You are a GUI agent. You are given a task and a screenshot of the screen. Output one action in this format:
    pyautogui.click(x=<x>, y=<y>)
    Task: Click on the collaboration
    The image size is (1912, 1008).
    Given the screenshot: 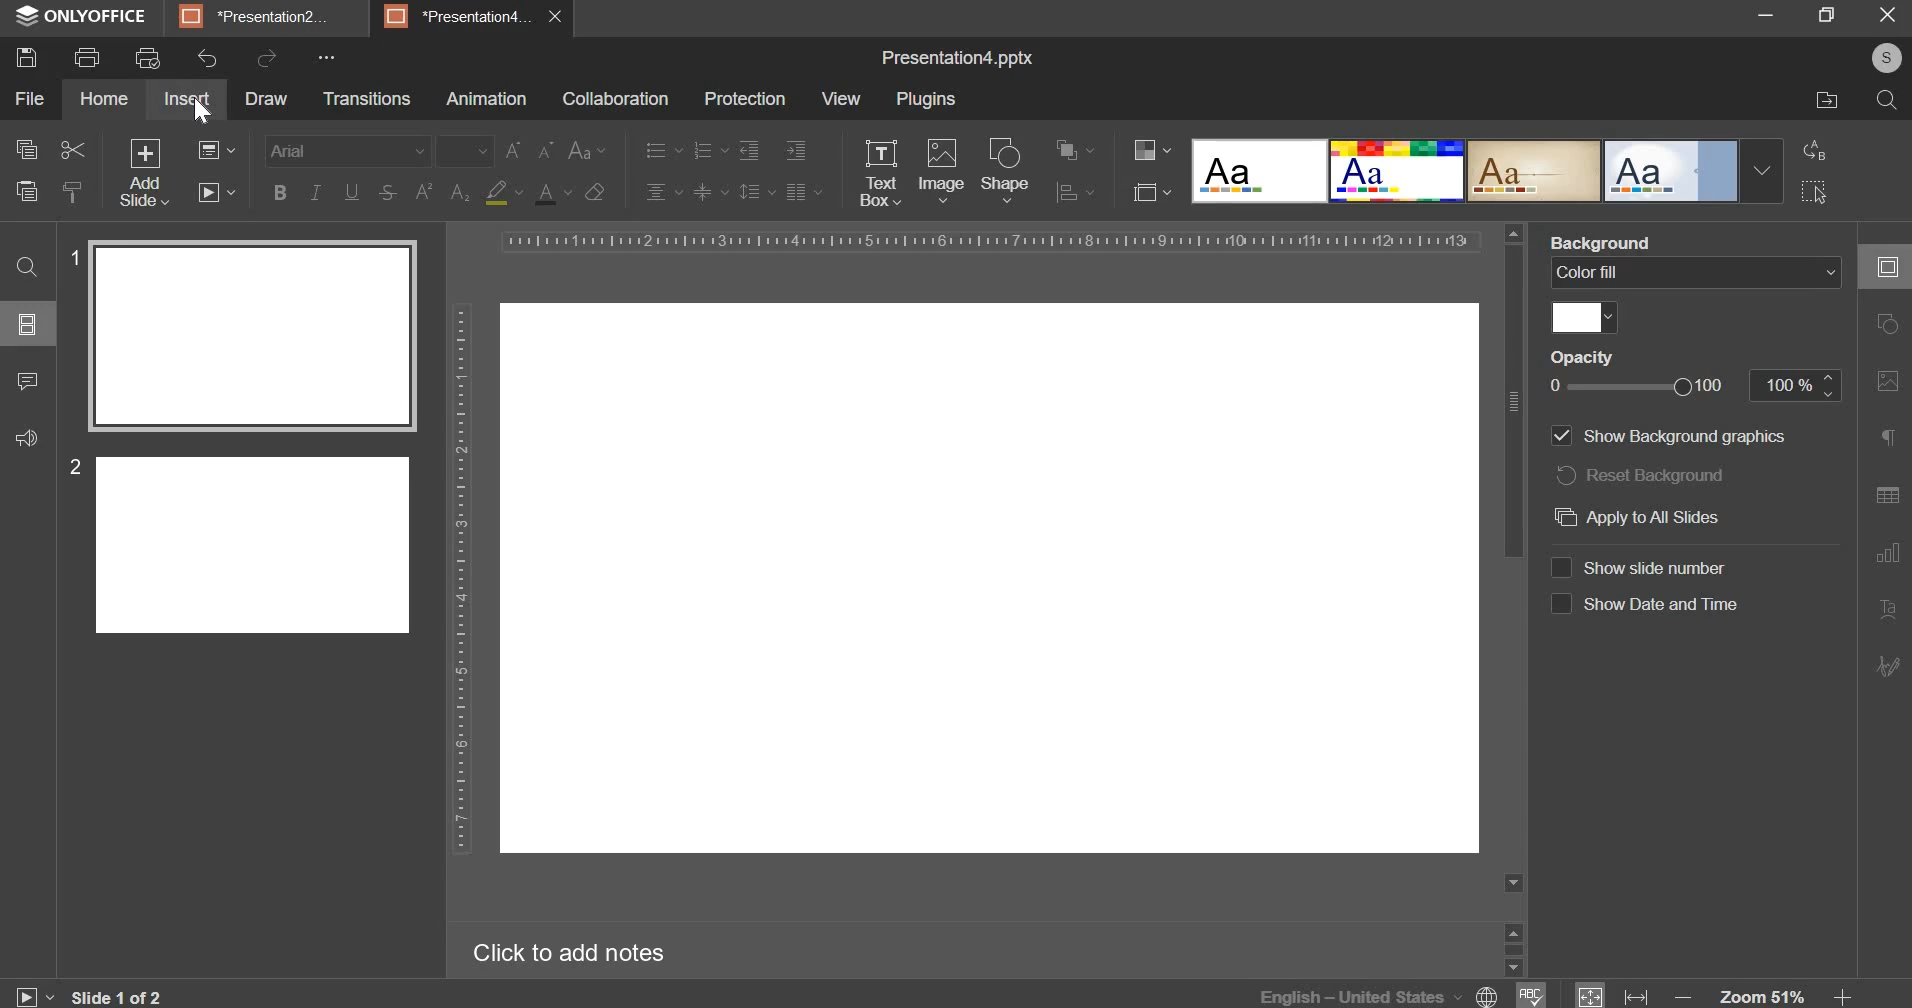 What is the action you would take?
    pyautogui.click(x=616, y=99)
    